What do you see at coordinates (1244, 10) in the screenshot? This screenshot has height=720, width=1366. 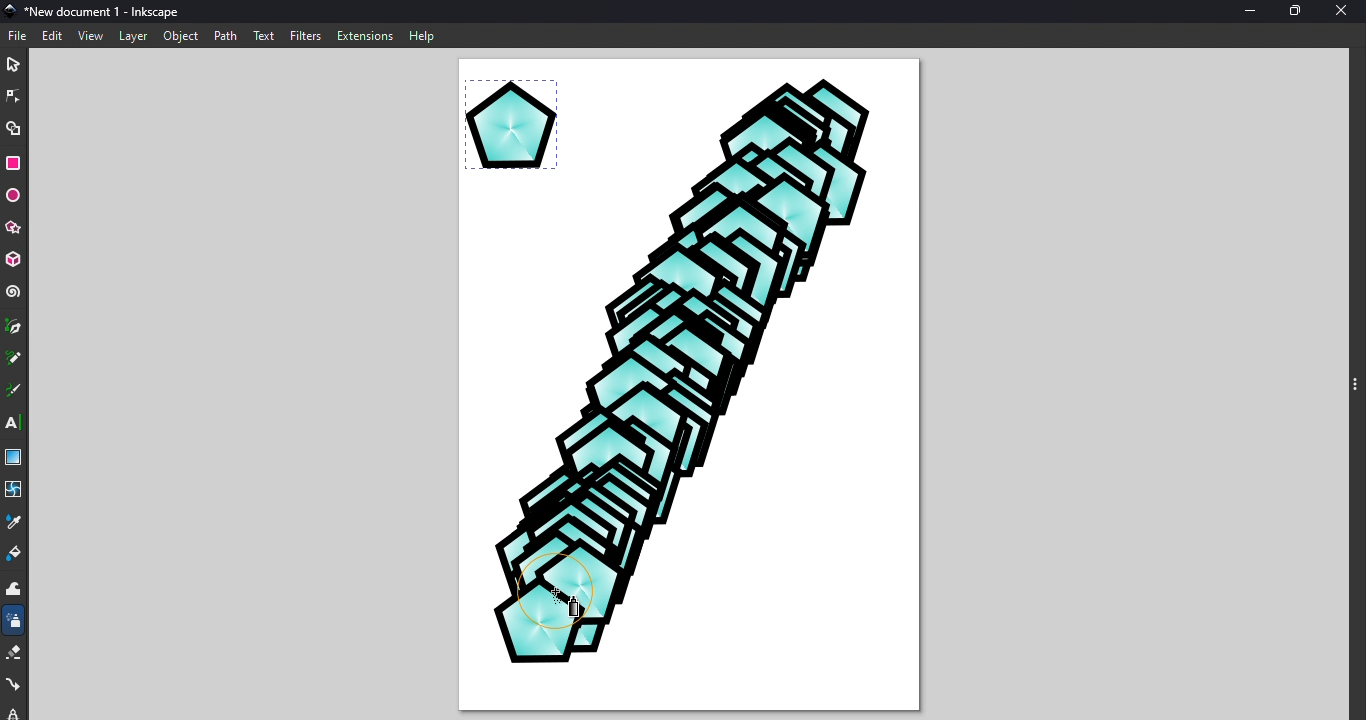 I see `Minimize` at bounding box center [1244, 10].